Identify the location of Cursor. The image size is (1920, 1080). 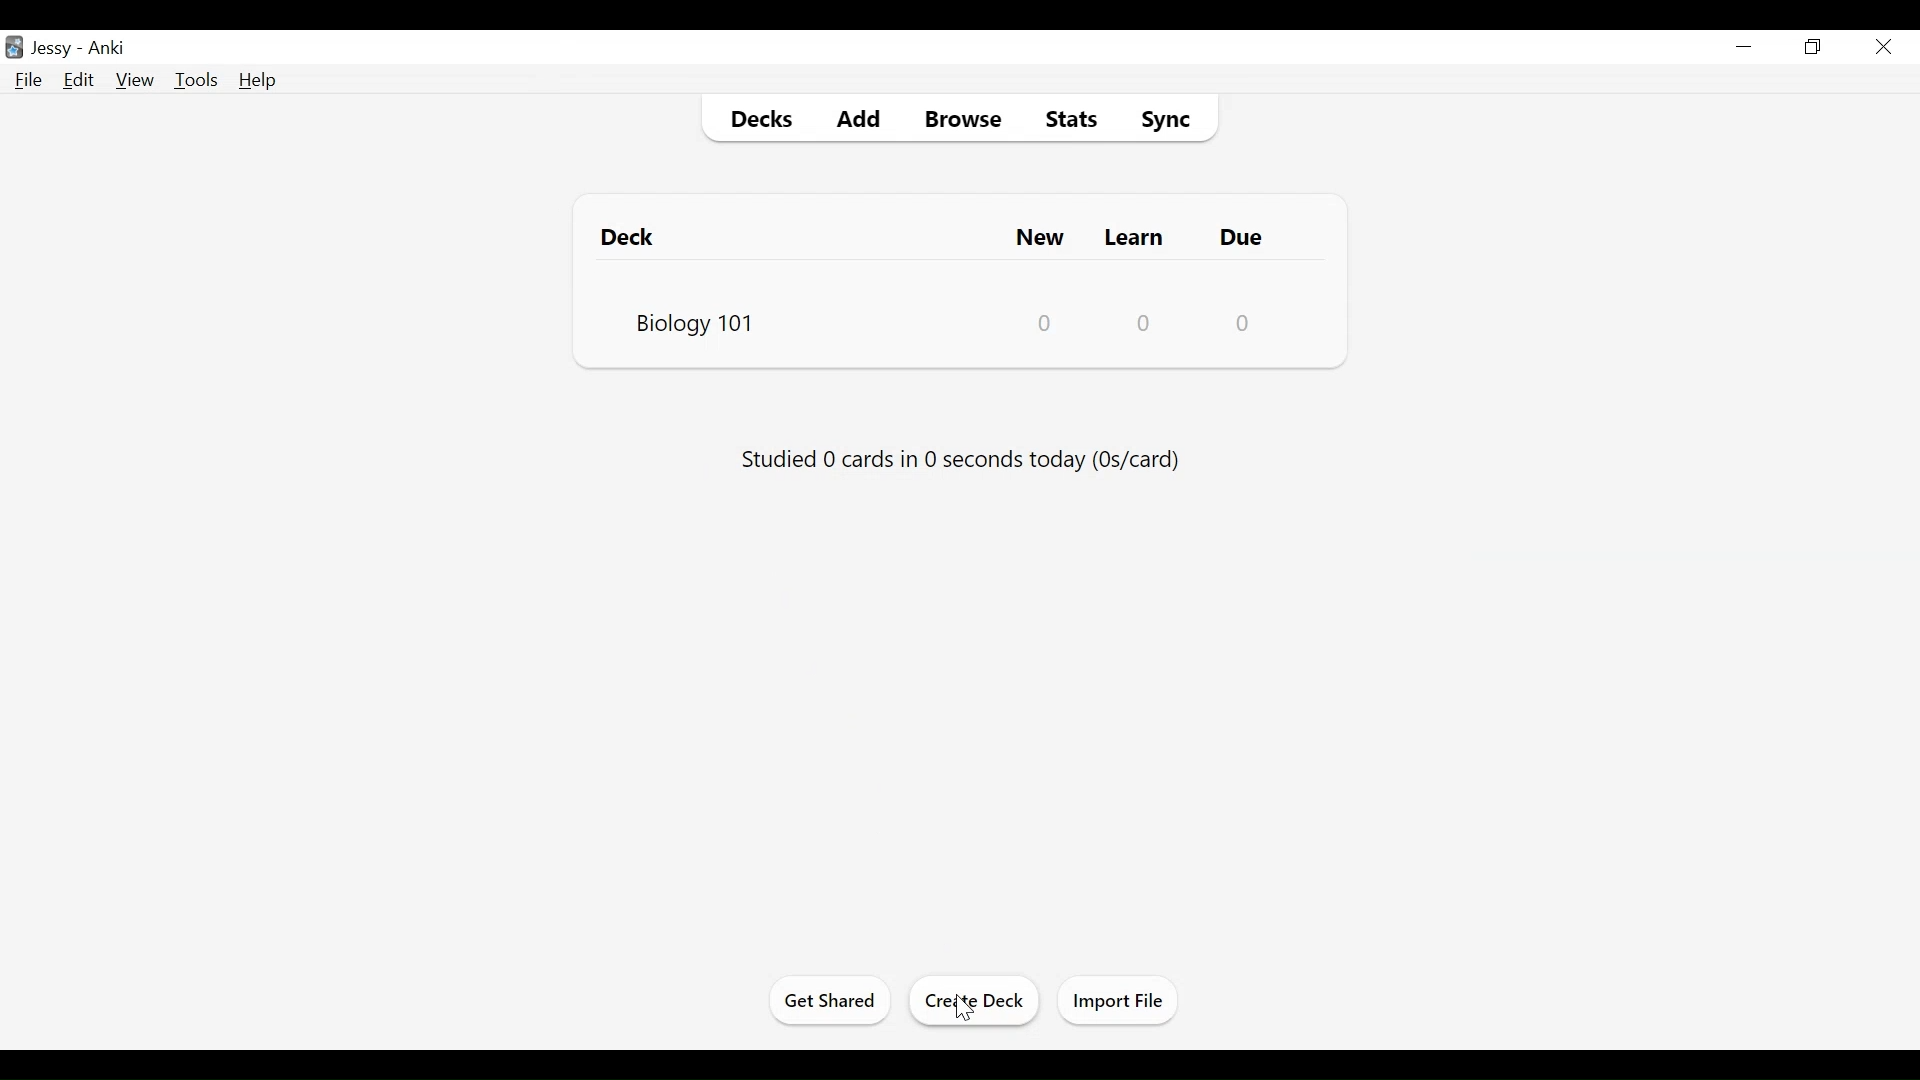
(965, 1010).